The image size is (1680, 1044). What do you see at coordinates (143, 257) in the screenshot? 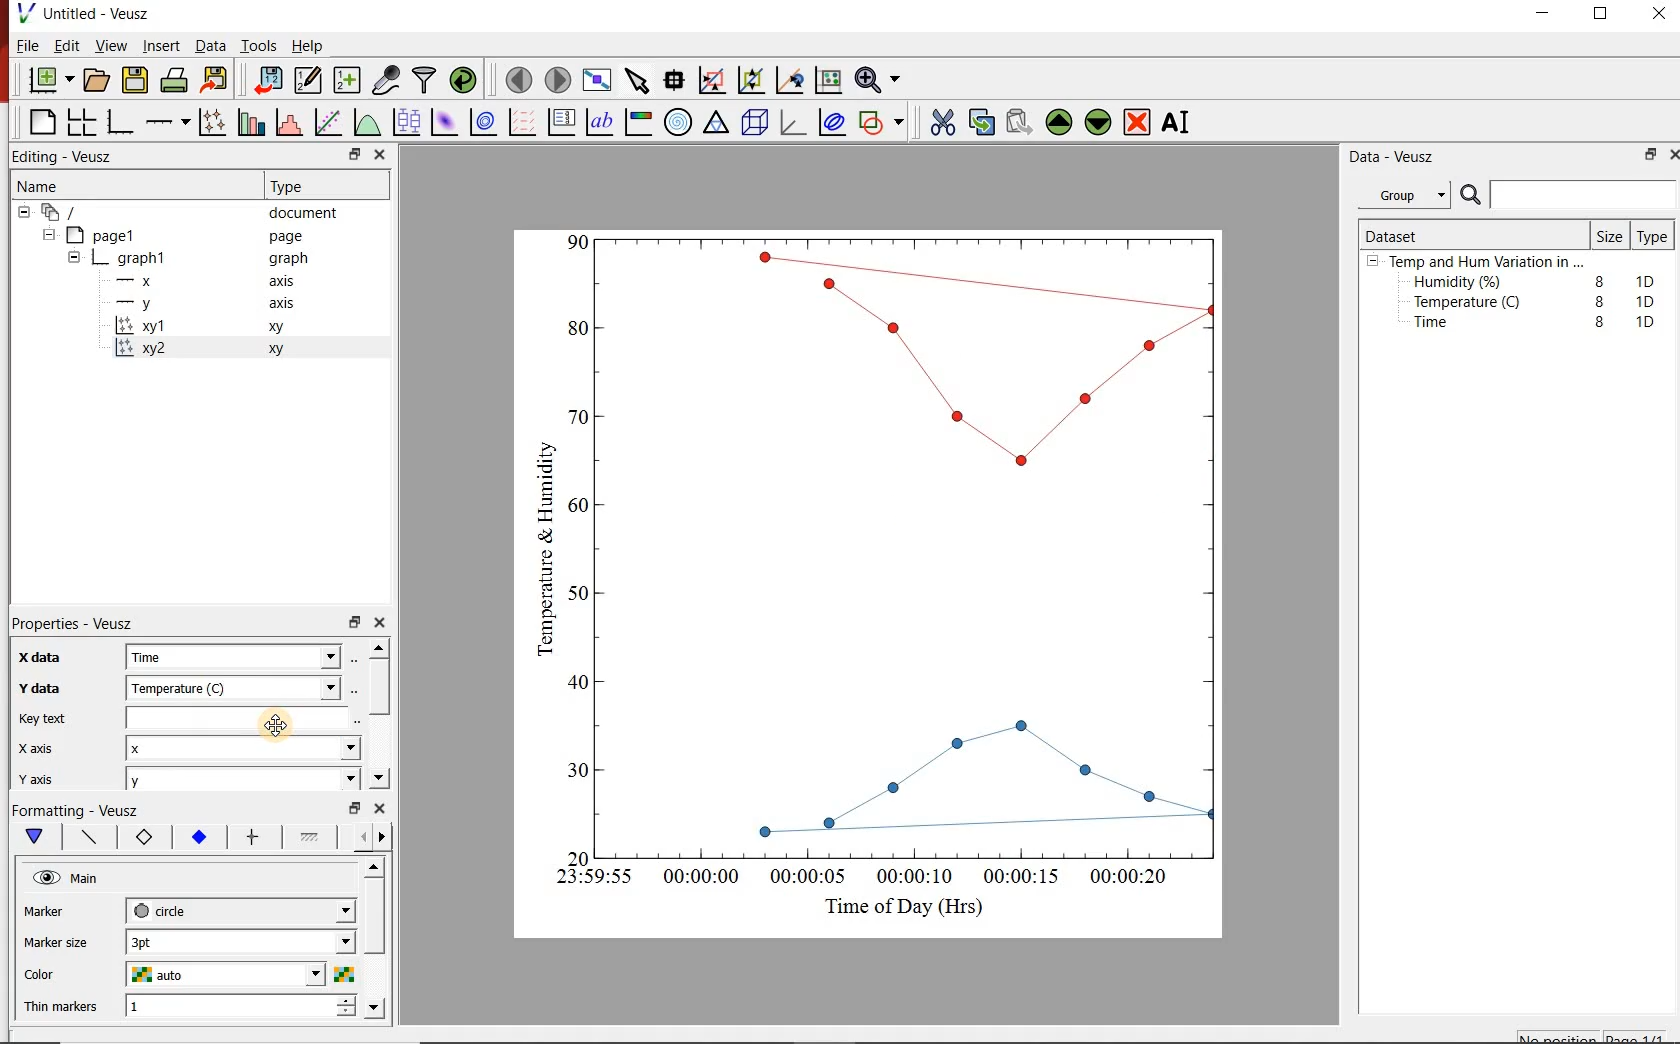
I see `graph` at bounding box center [143, 257].